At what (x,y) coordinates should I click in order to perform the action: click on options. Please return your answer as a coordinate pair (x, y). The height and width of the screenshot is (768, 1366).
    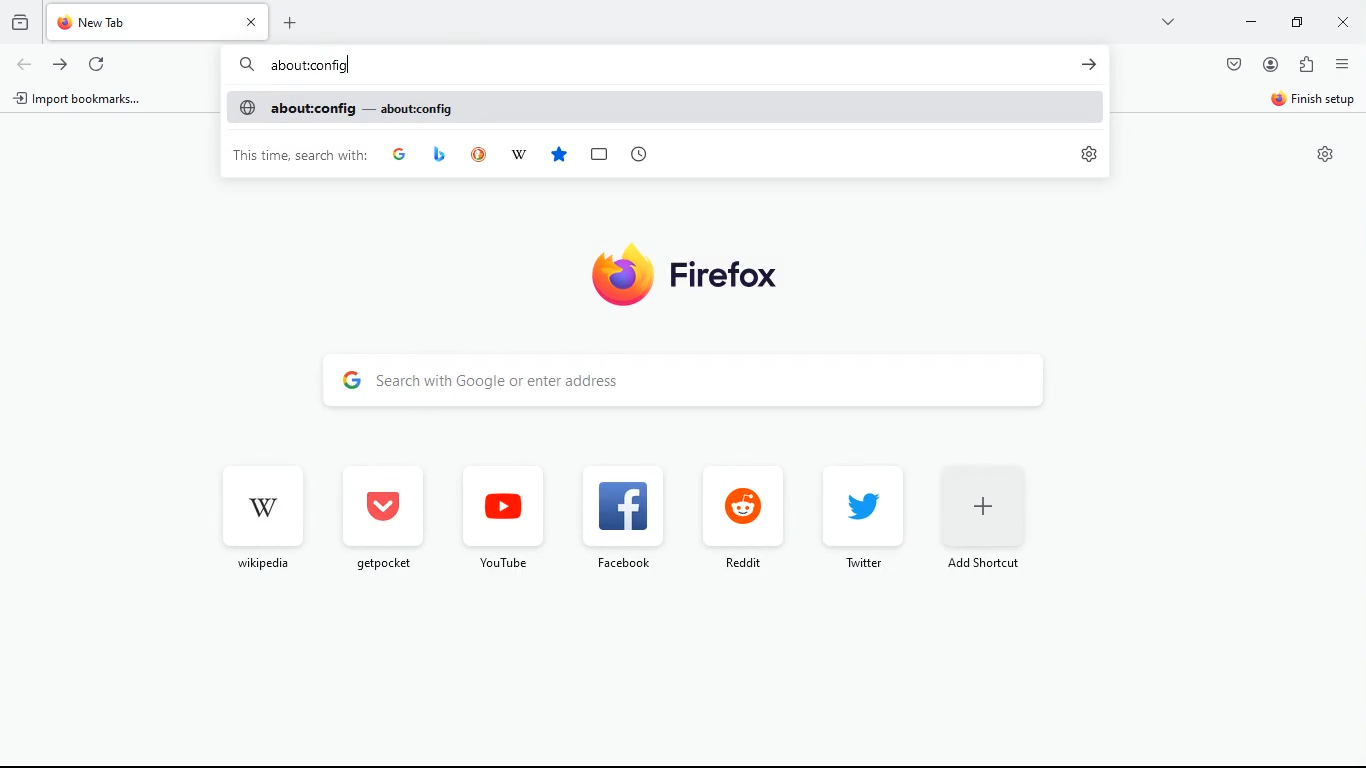
    Looking at the image, I should click on (1343, 67).